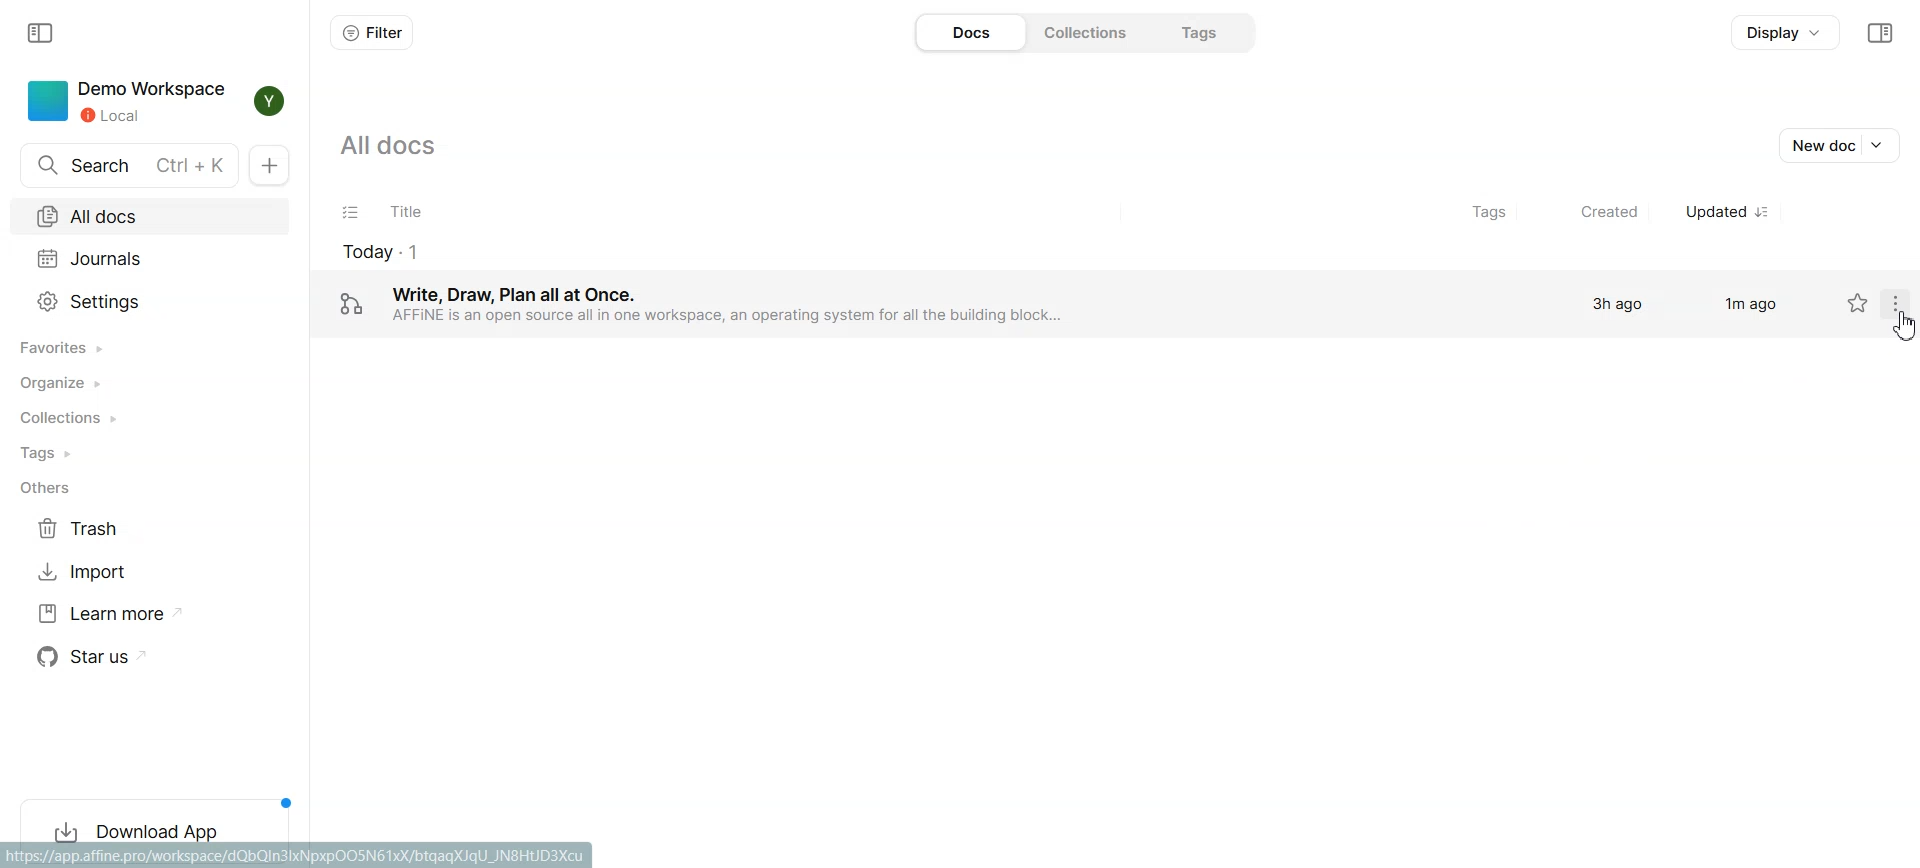 The width and height of the screenshot is (1920, 868). Describe the element at coordinates (905, 214) in the screenshot. I see `Title` at that location.